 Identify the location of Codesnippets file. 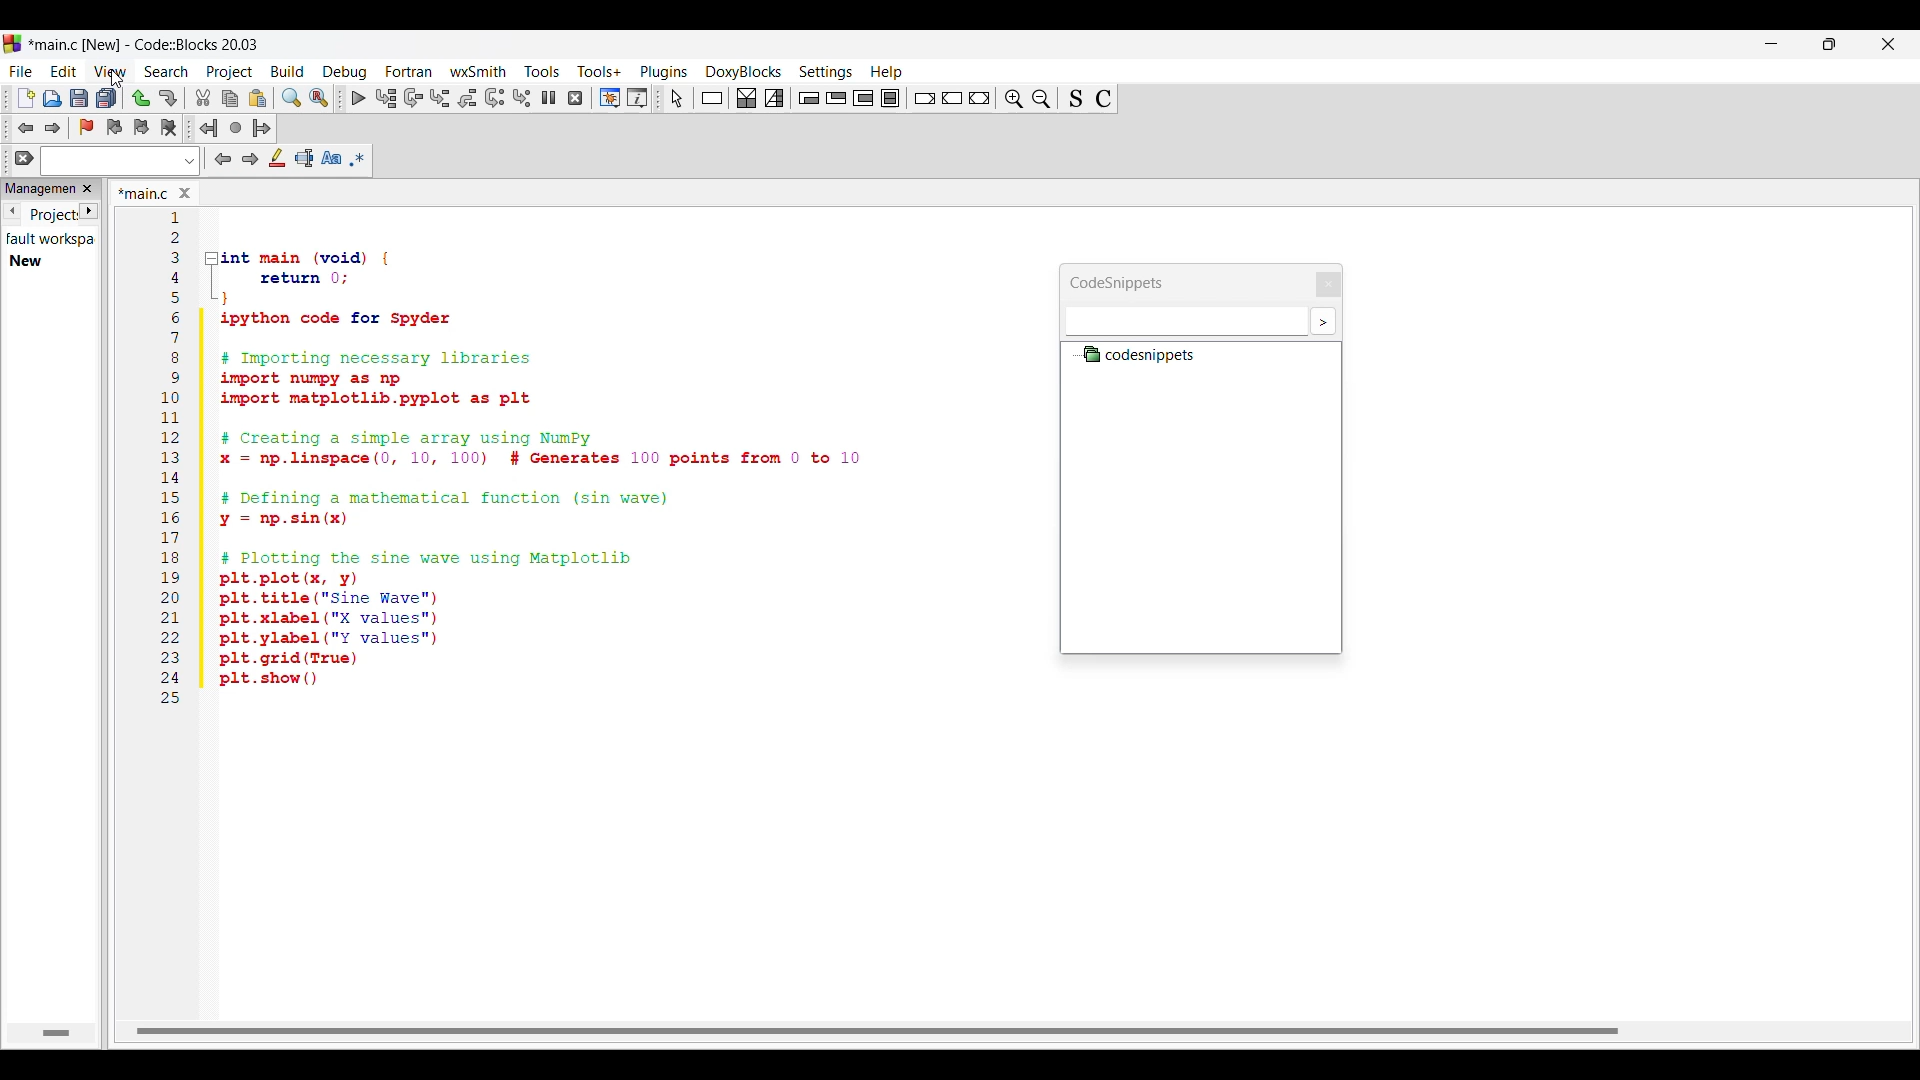
(1146, 356).